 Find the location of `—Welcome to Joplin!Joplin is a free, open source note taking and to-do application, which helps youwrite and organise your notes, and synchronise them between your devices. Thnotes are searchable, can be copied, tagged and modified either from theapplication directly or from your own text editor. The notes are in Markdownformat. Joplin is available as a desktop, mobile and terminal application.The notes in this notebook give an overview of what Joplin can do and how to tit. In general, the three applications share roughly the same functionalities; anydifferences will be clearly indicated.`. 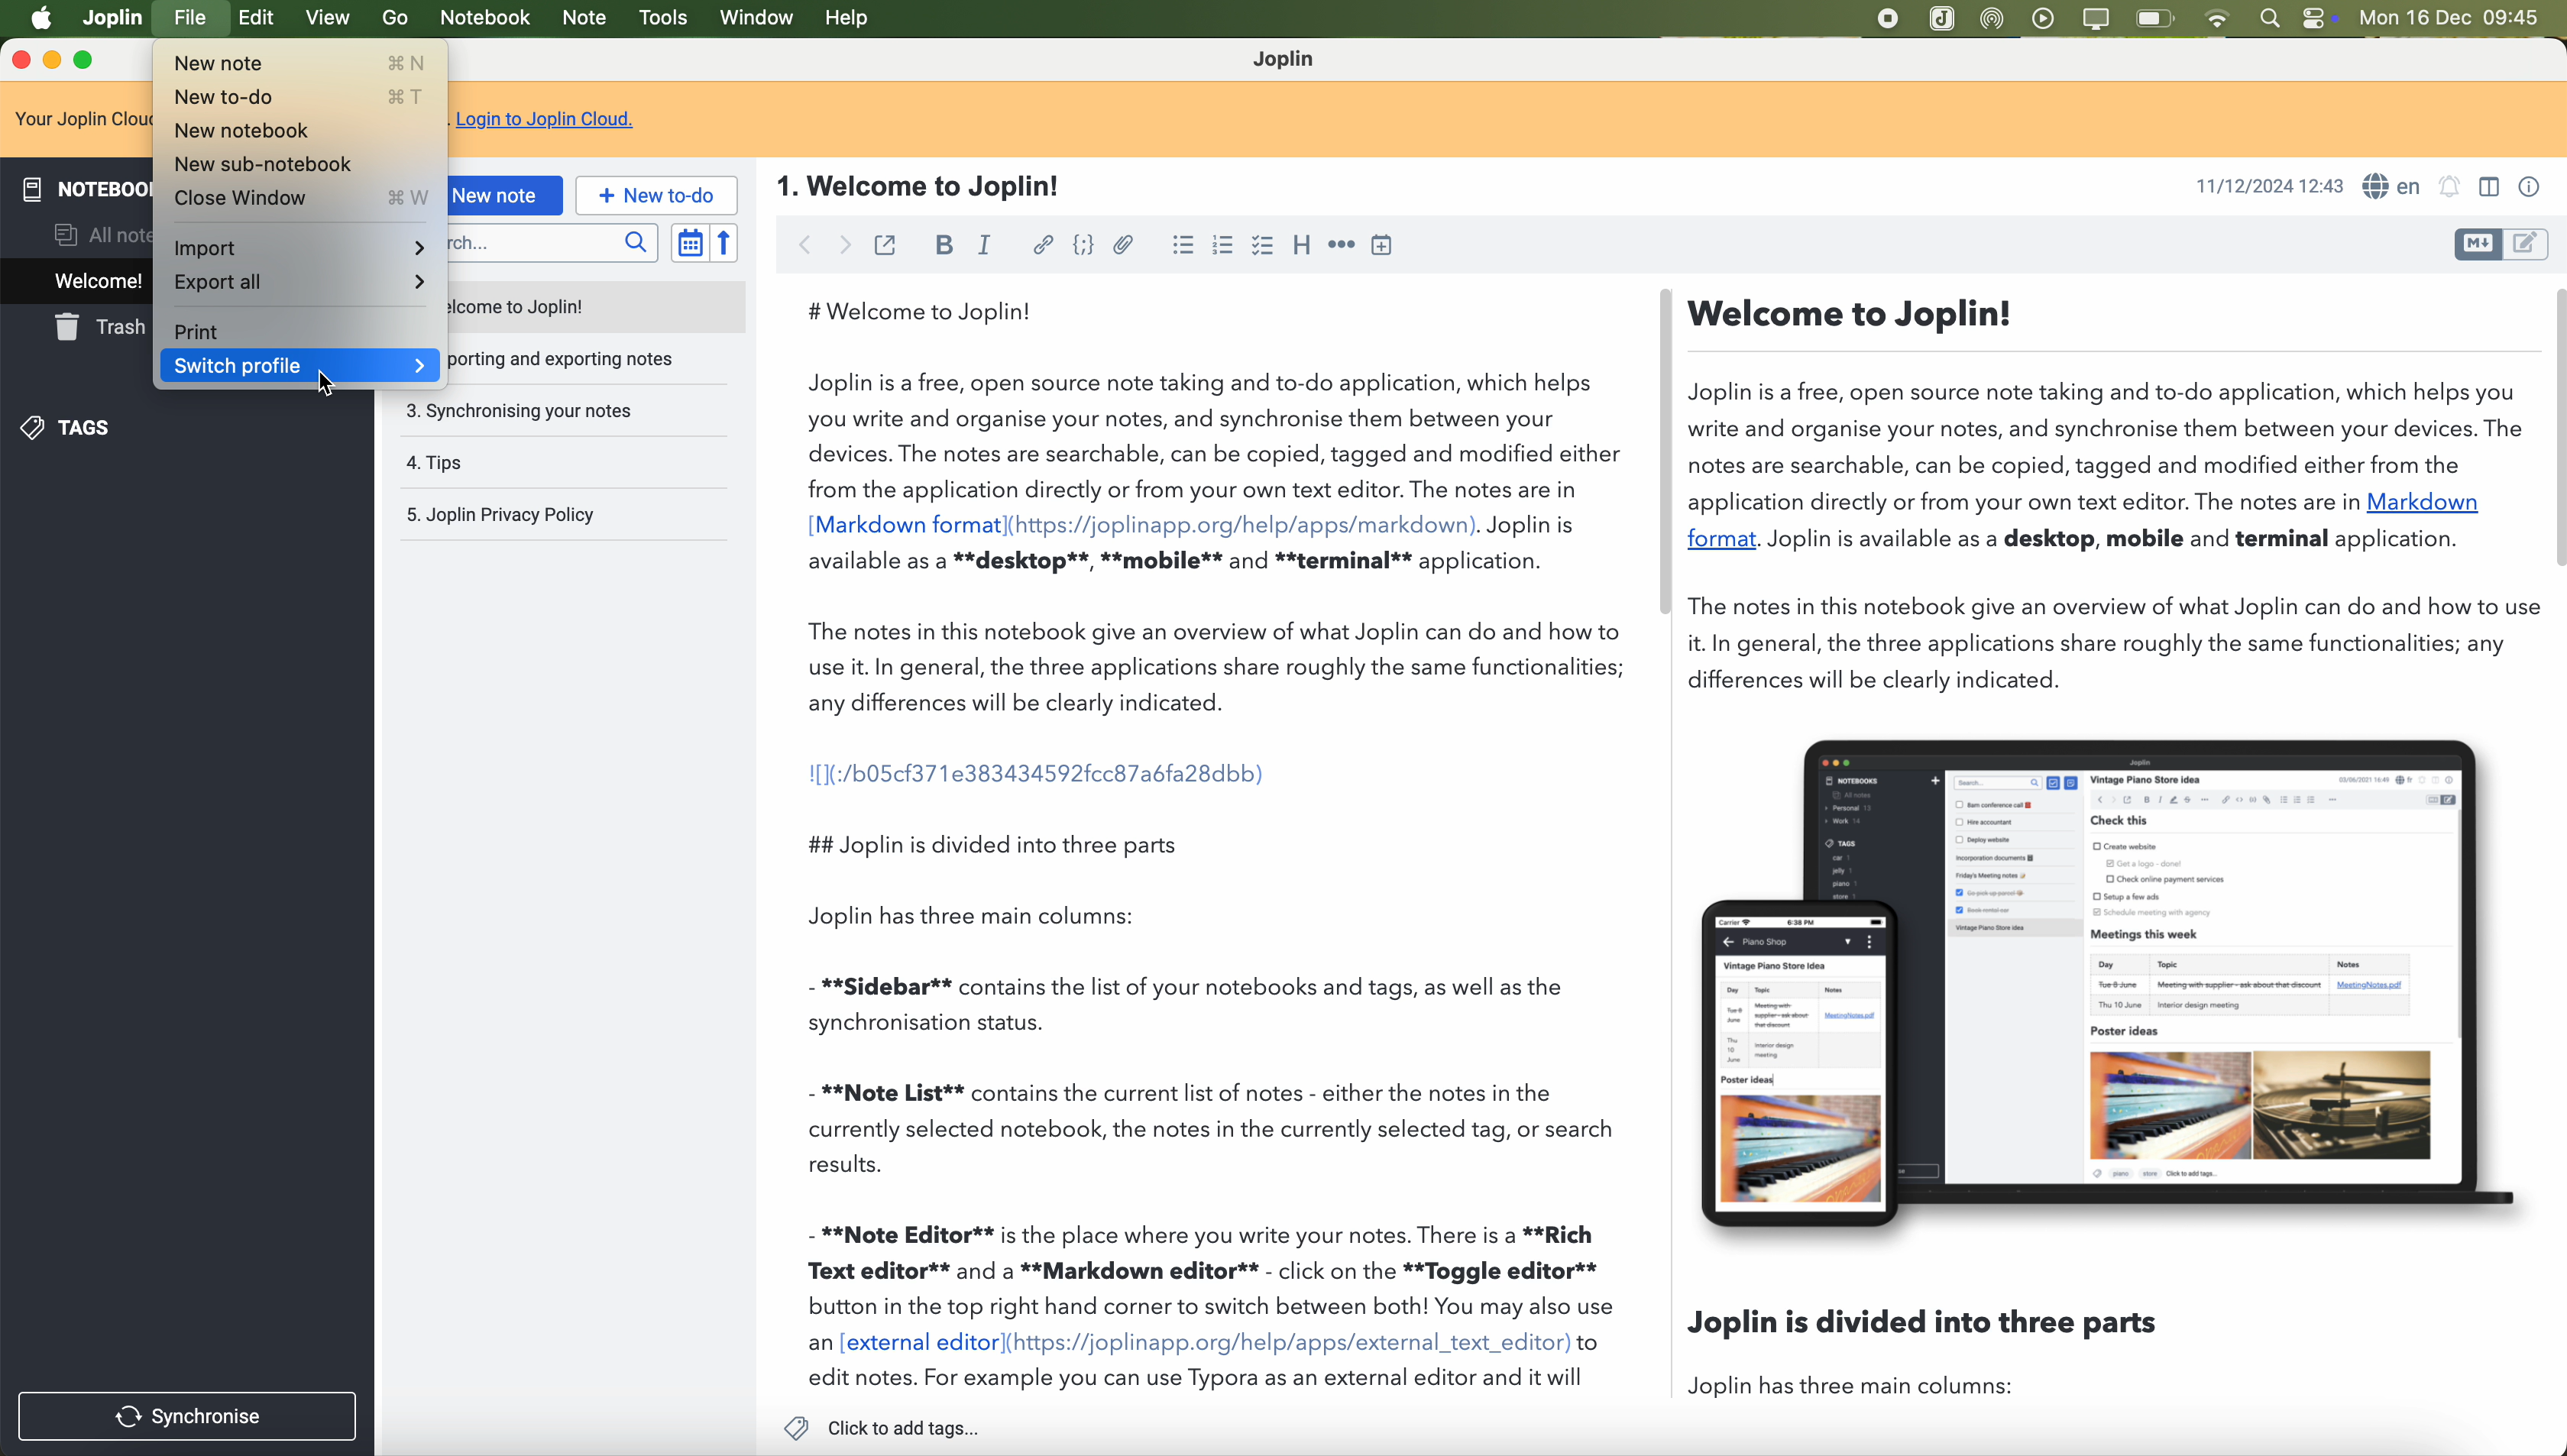

—Welcome to Joplin!Joplin is a free, open source note taking and to-do application, which helps youwrite and organise your notes, and synchronise them between your devices. Thnotes are searchable, can be copied, tagged and modified either from theapplication directly or from your own text editor. The notes are in Markdownformat. Joplin is available as a desktop, mobile and terminal application.The notes in this notebook give an overview of what Joplin can do and how to tit. In general, the three applications share roughly the same functionalities; anydifferences will be clearly indicated. is located at coordinates (2102, 499).